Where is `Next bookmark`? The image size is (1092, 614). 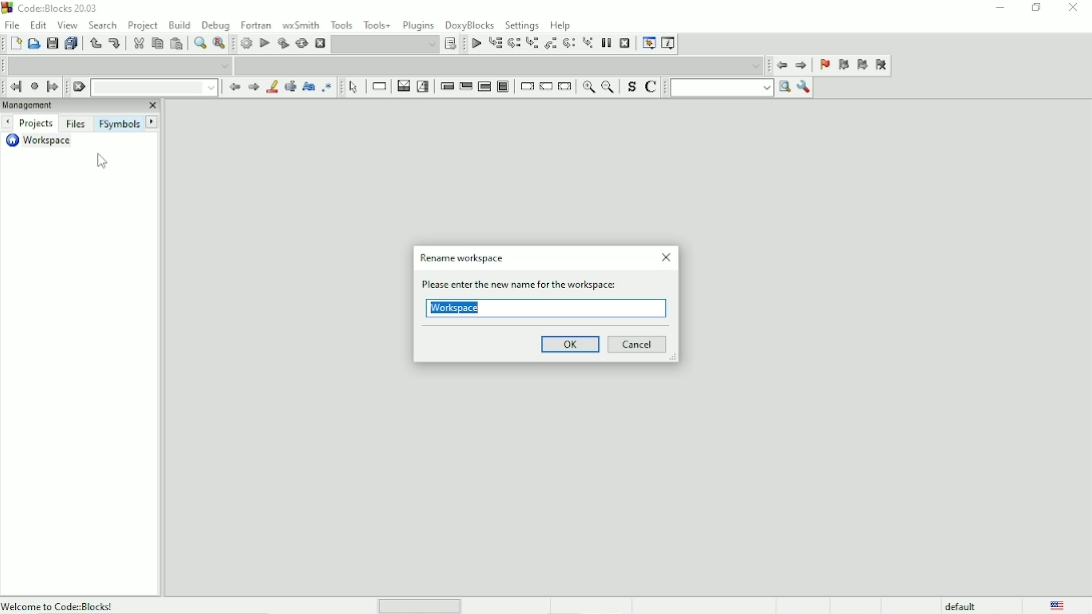
Next bookmark is located at coordinates (862, 66).